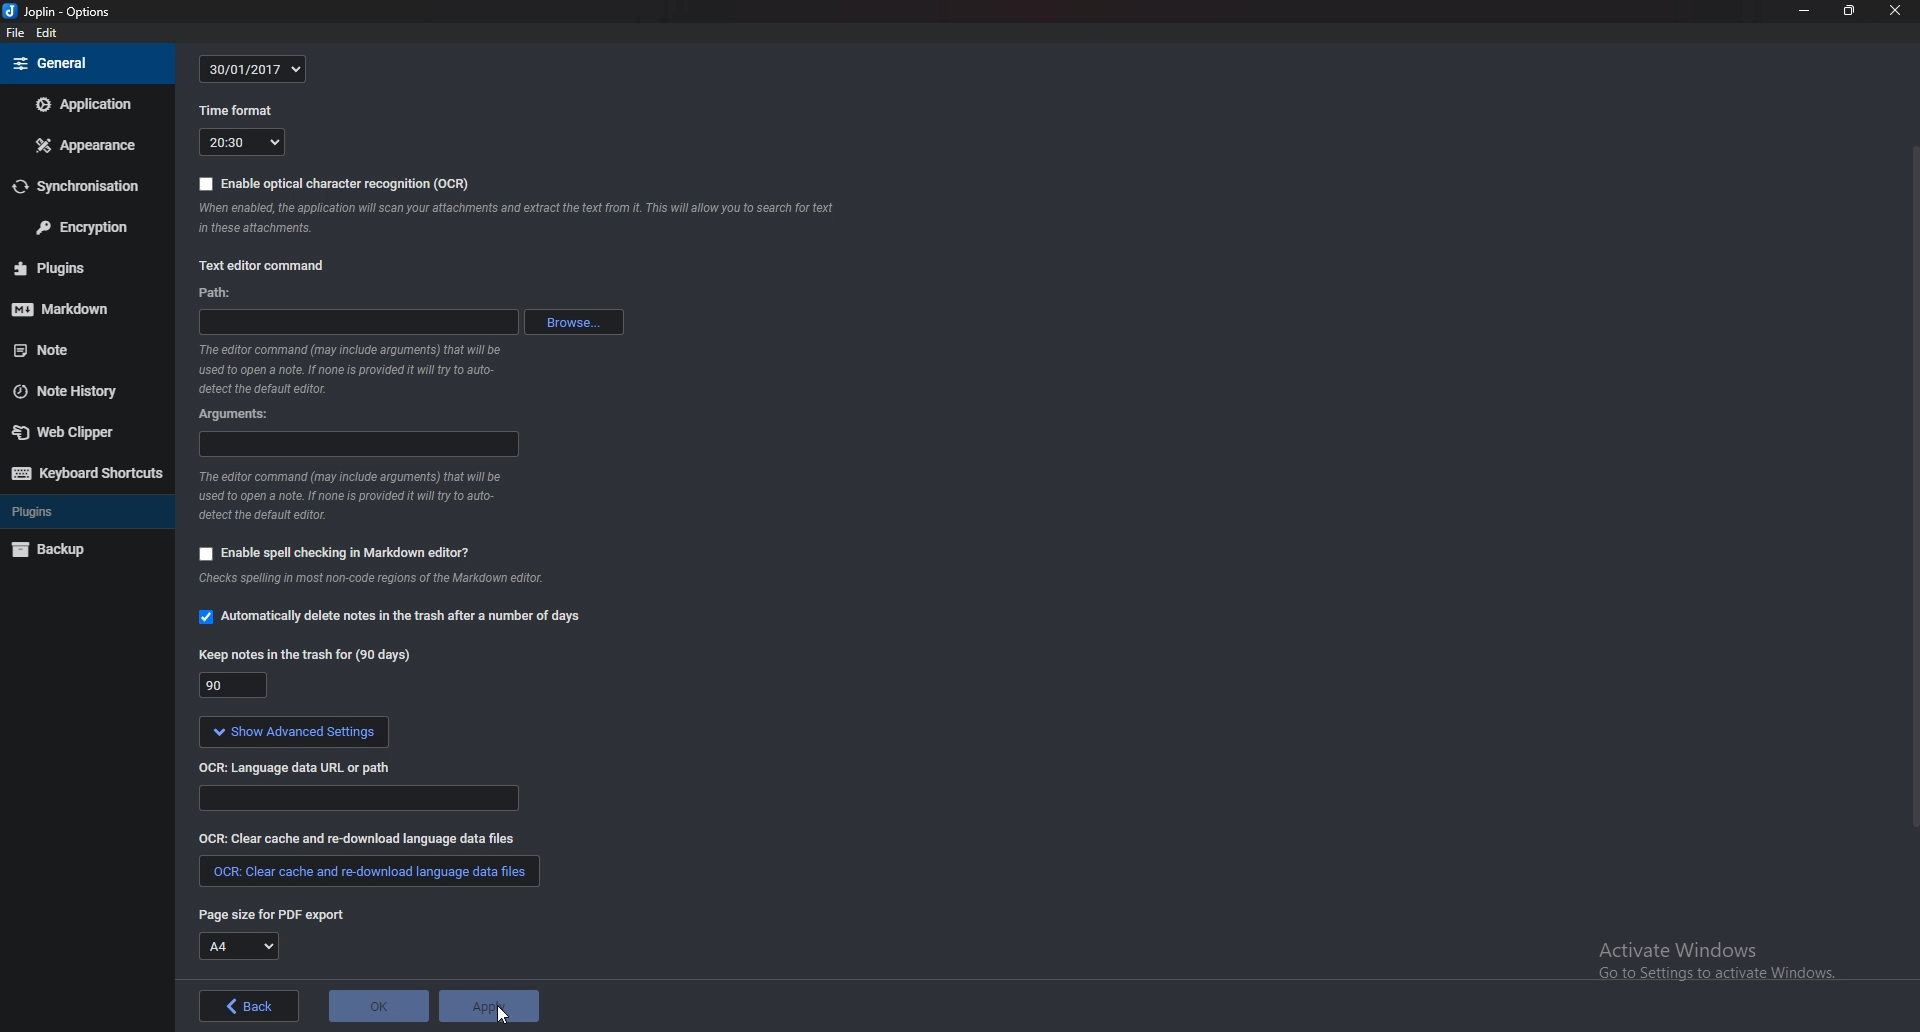 This screenshot has width=1920, height=1032. I want to click on info, so click(379, 578).